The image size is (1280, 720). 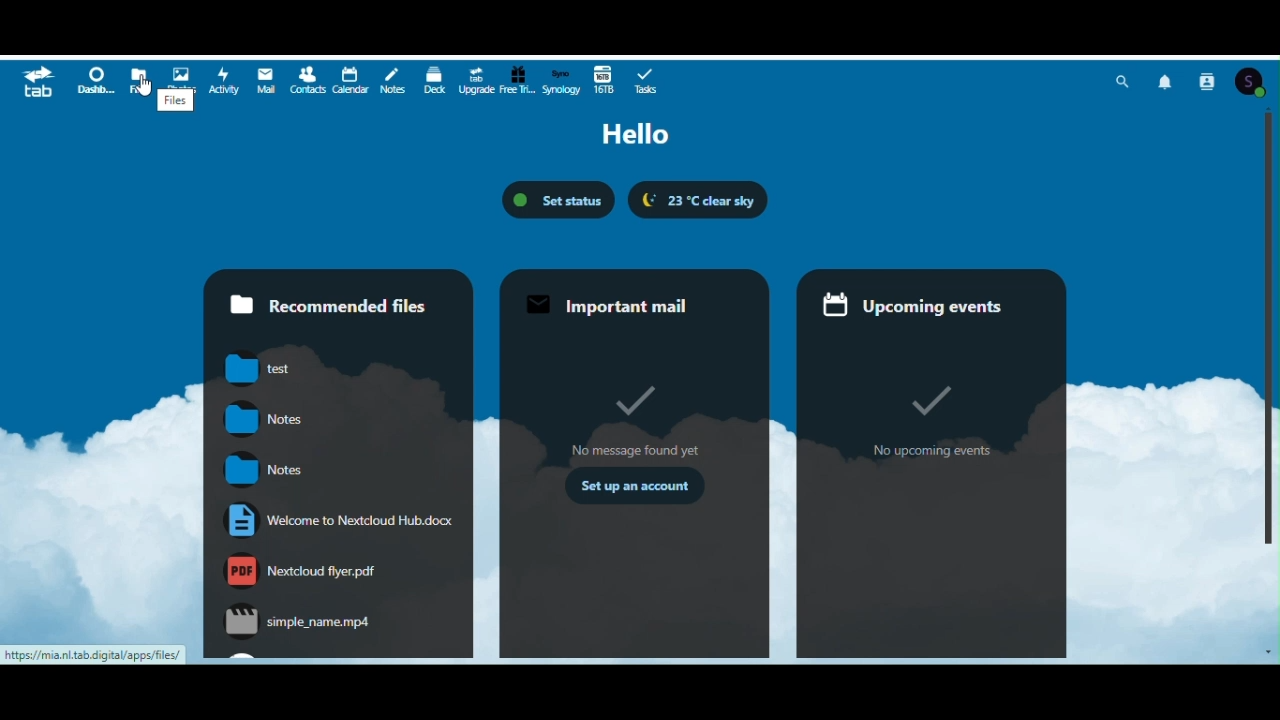 I want to click on Account icon, so click(x=1255, y=80).